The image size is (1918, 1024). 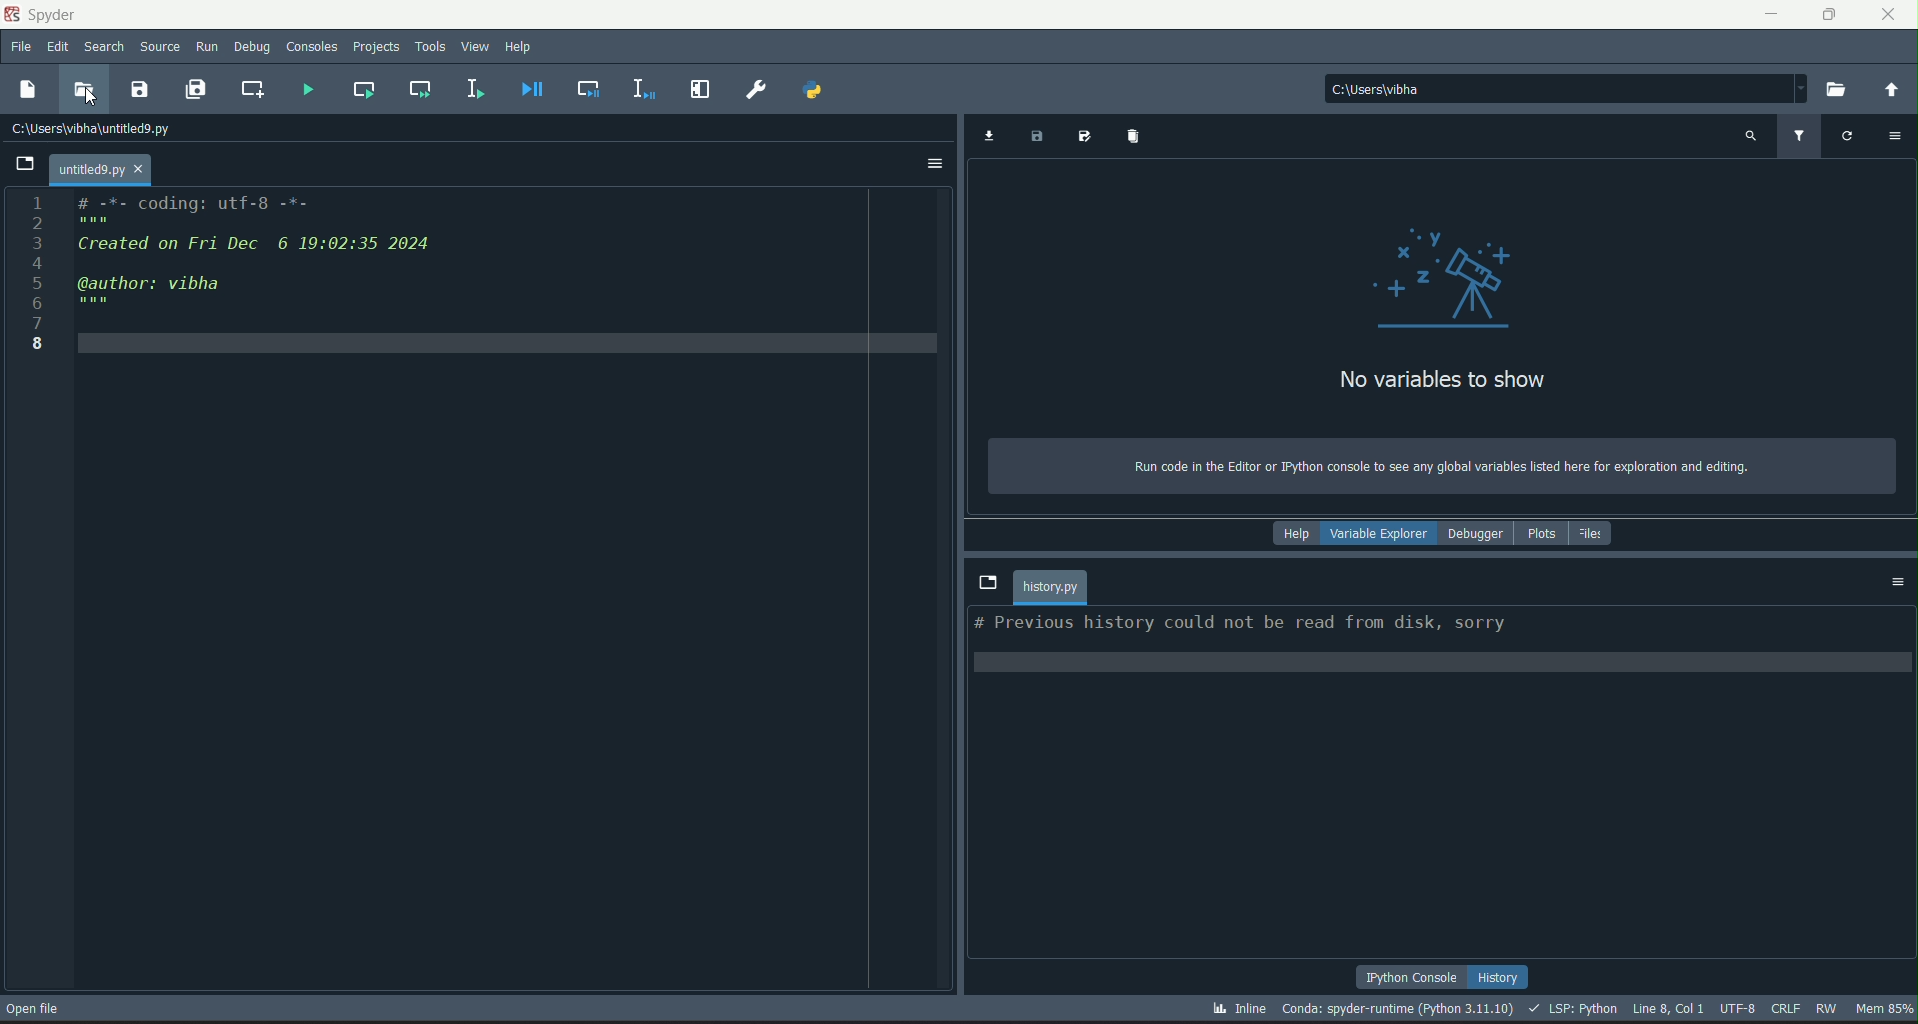 What do you see at coordinates (1378, 534) in the screenshot?
I see `variable explorer` at bounding box center [1378, 534].